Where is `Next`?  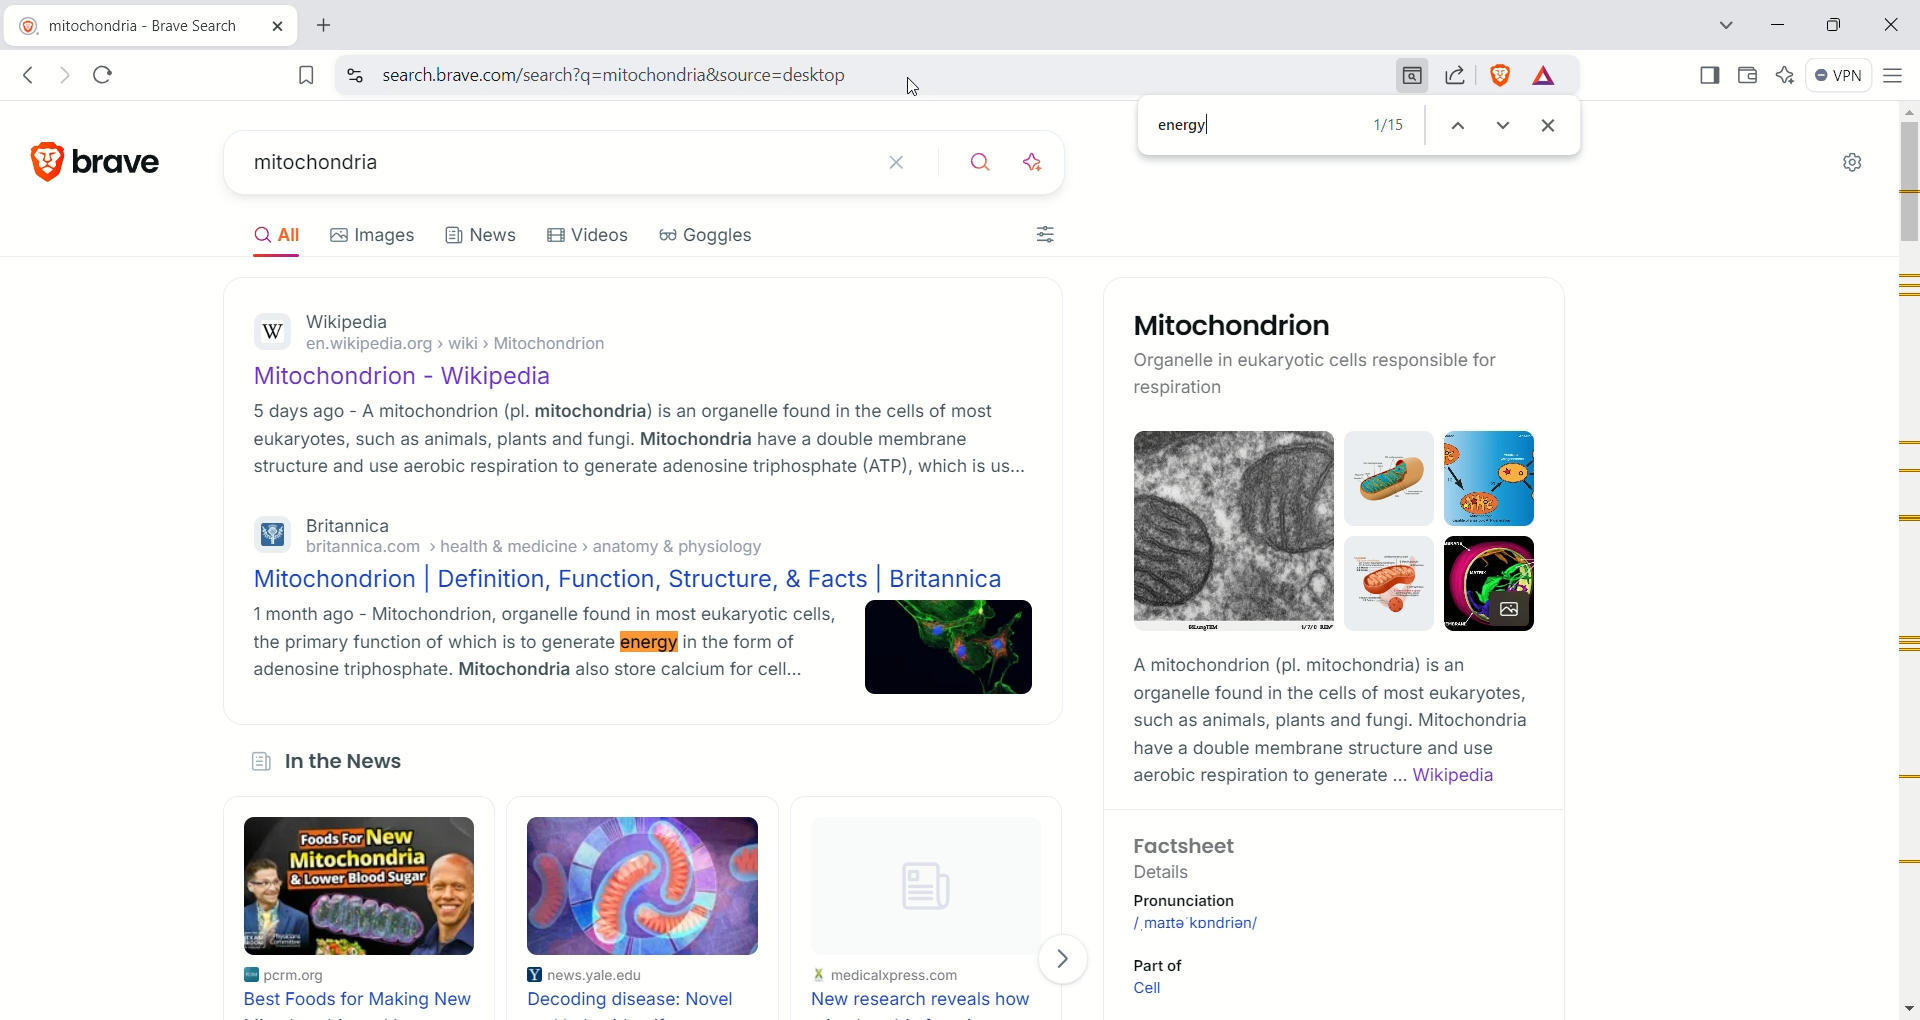
Next is located at coordinates (1064, 961).